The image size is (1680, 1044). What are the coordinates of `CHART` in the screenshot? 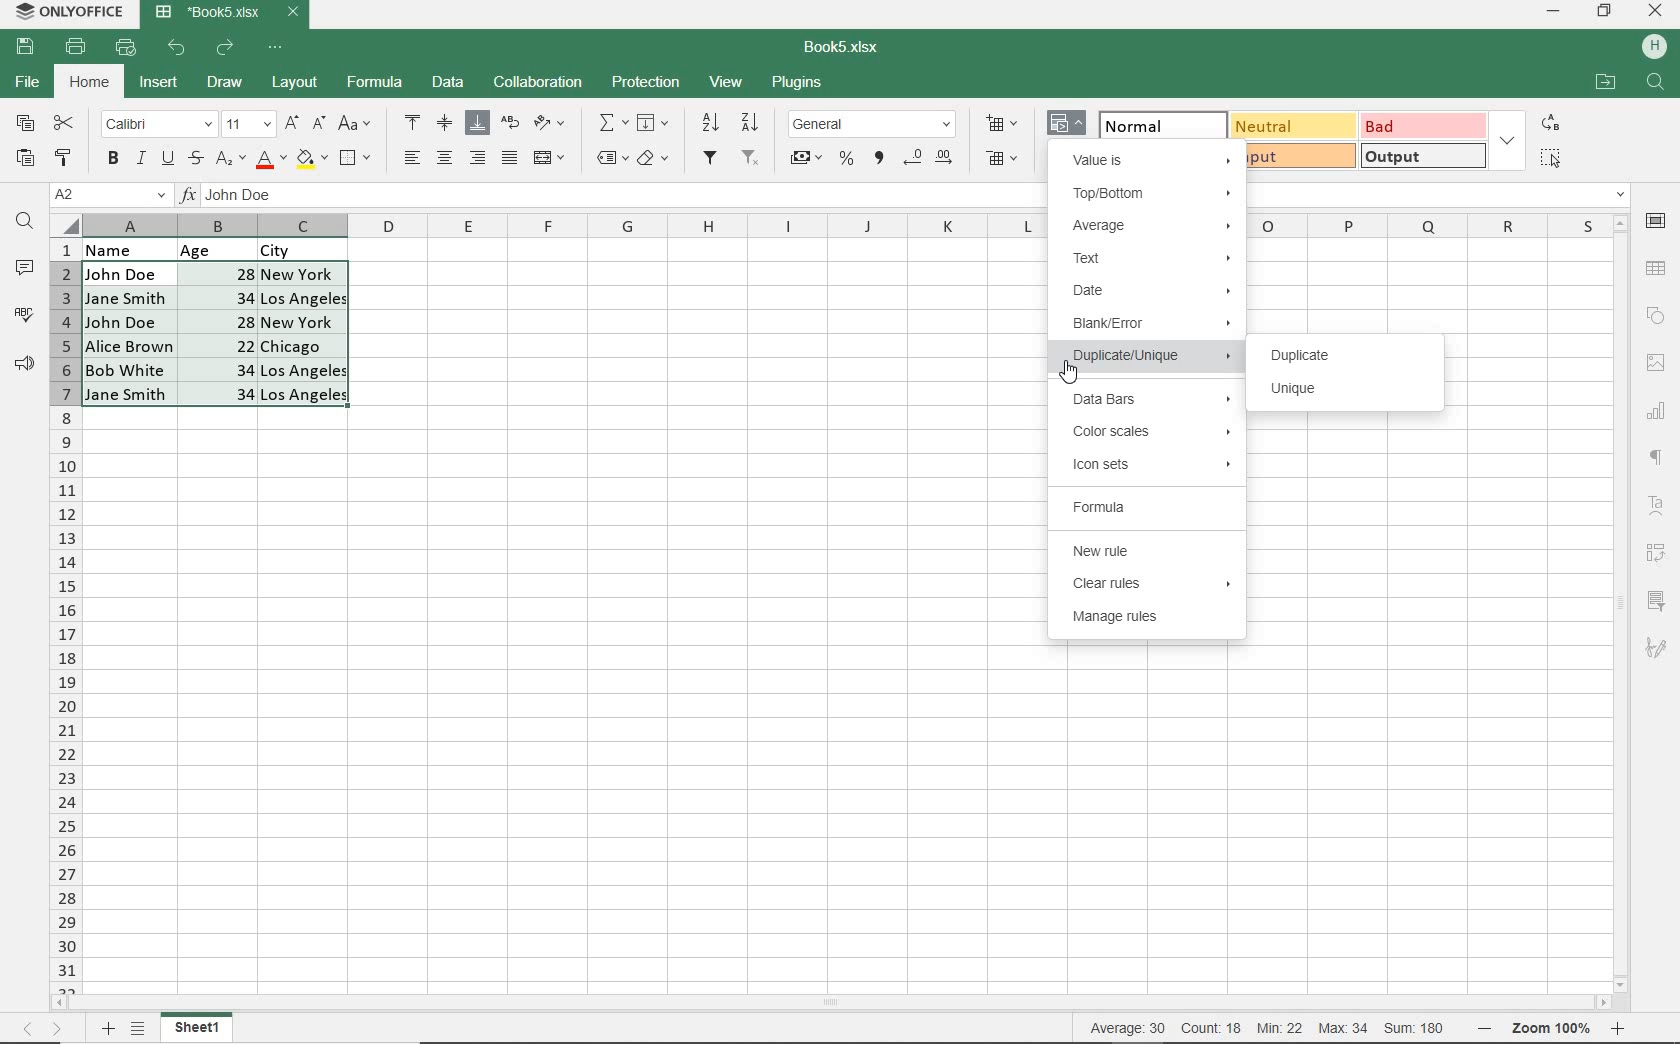 It's located at (1657, 410).